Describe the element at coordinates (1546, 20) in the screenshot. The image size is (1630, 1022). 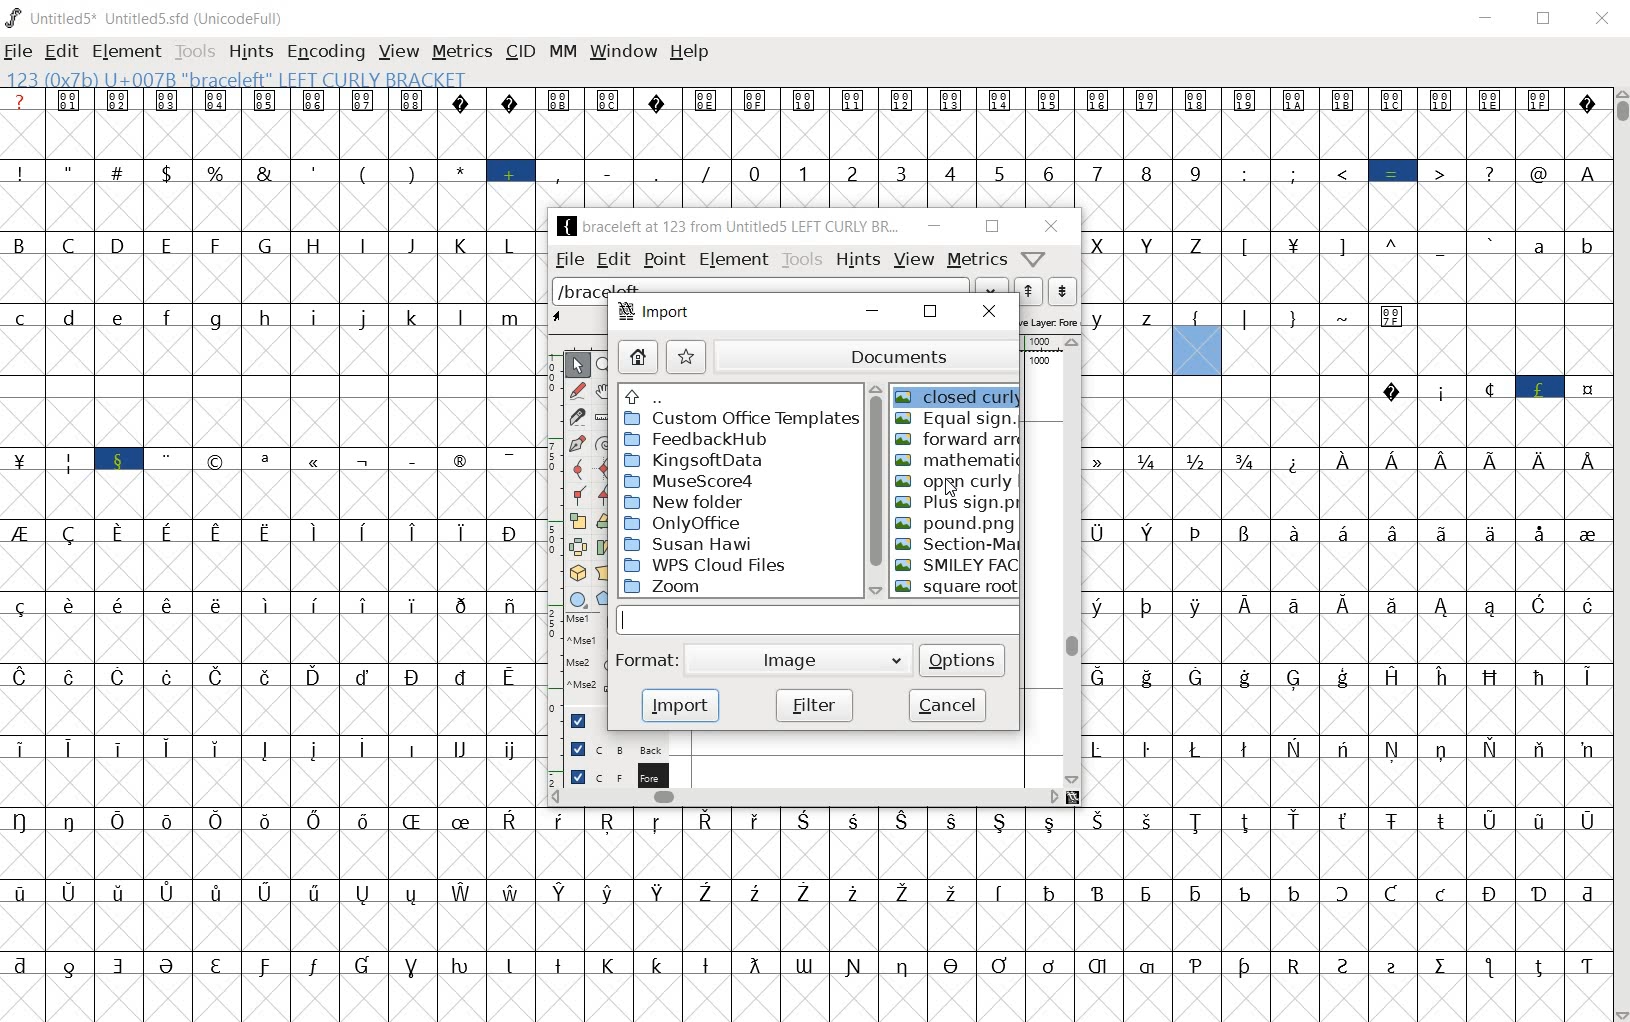
I see `restore down` at that location.